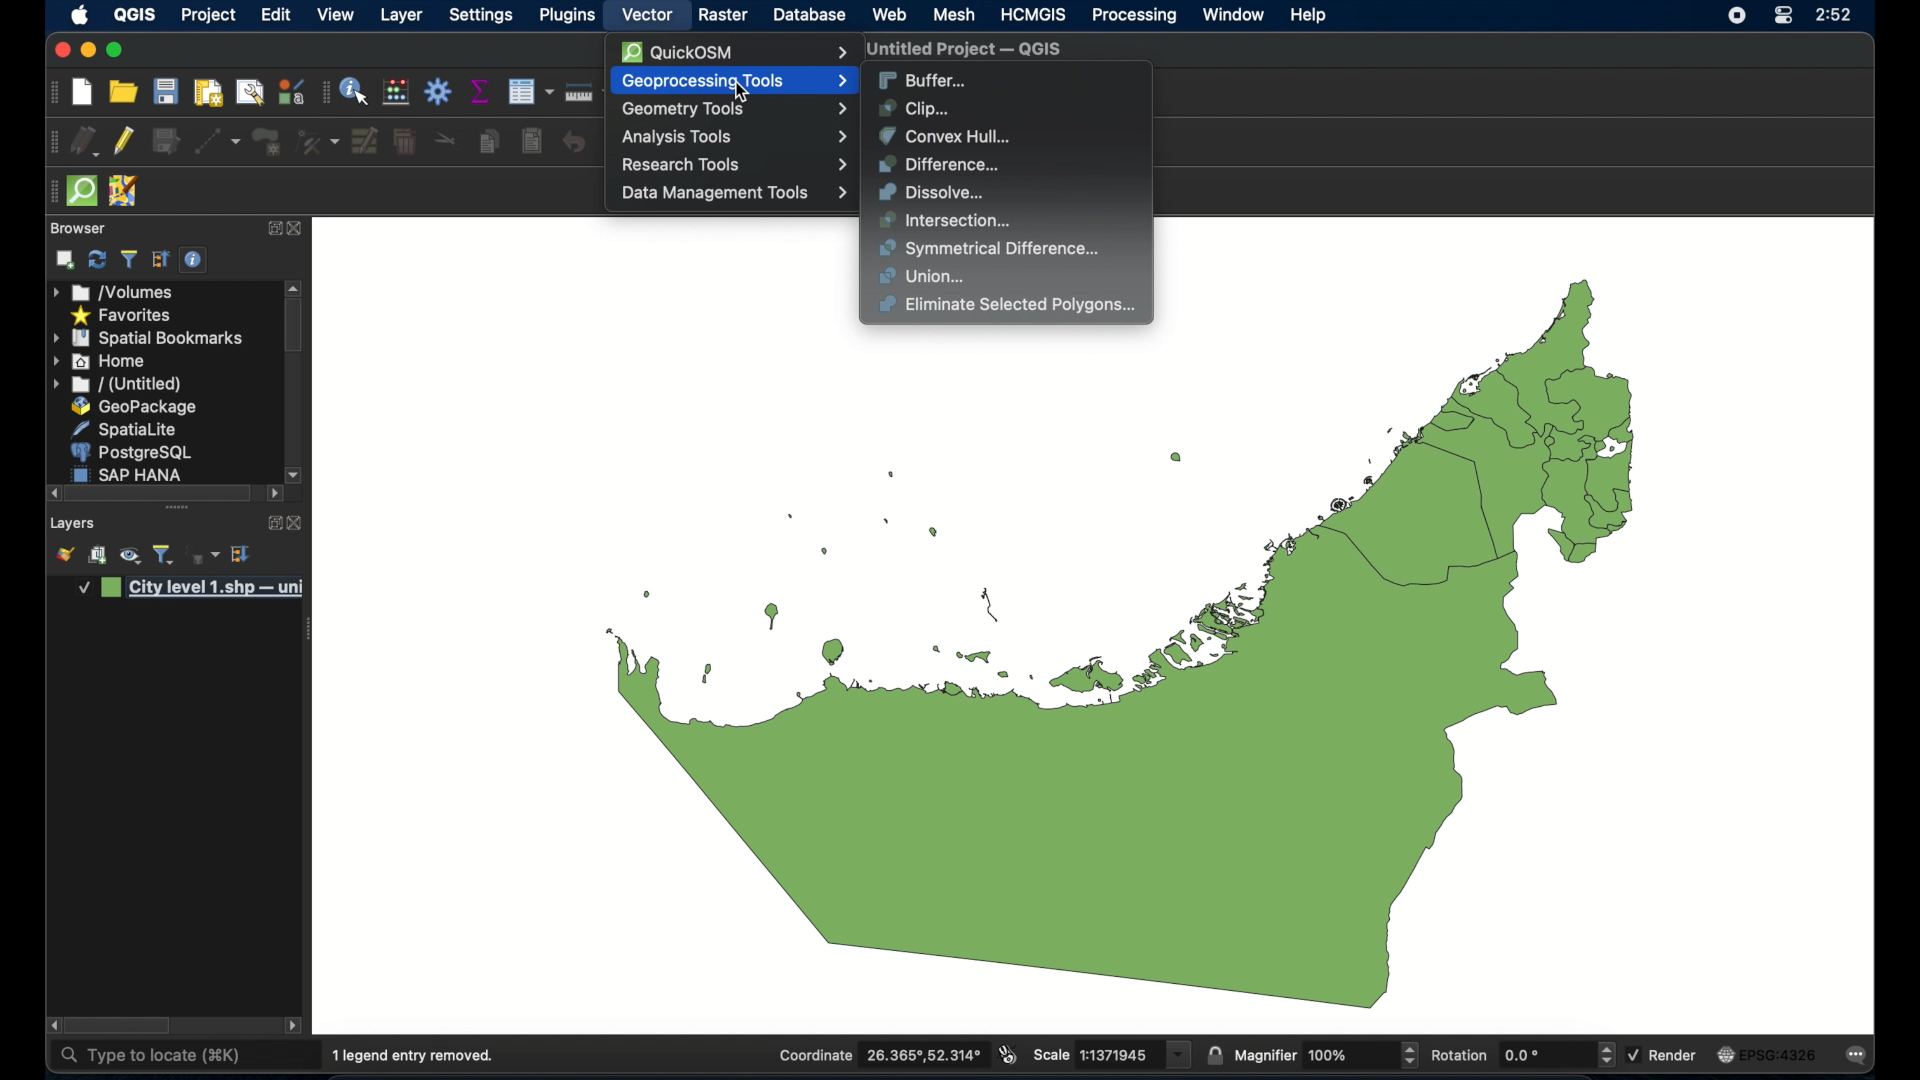 The image size is (1920, 1080). I want to click on current edits, so click(85, 141).